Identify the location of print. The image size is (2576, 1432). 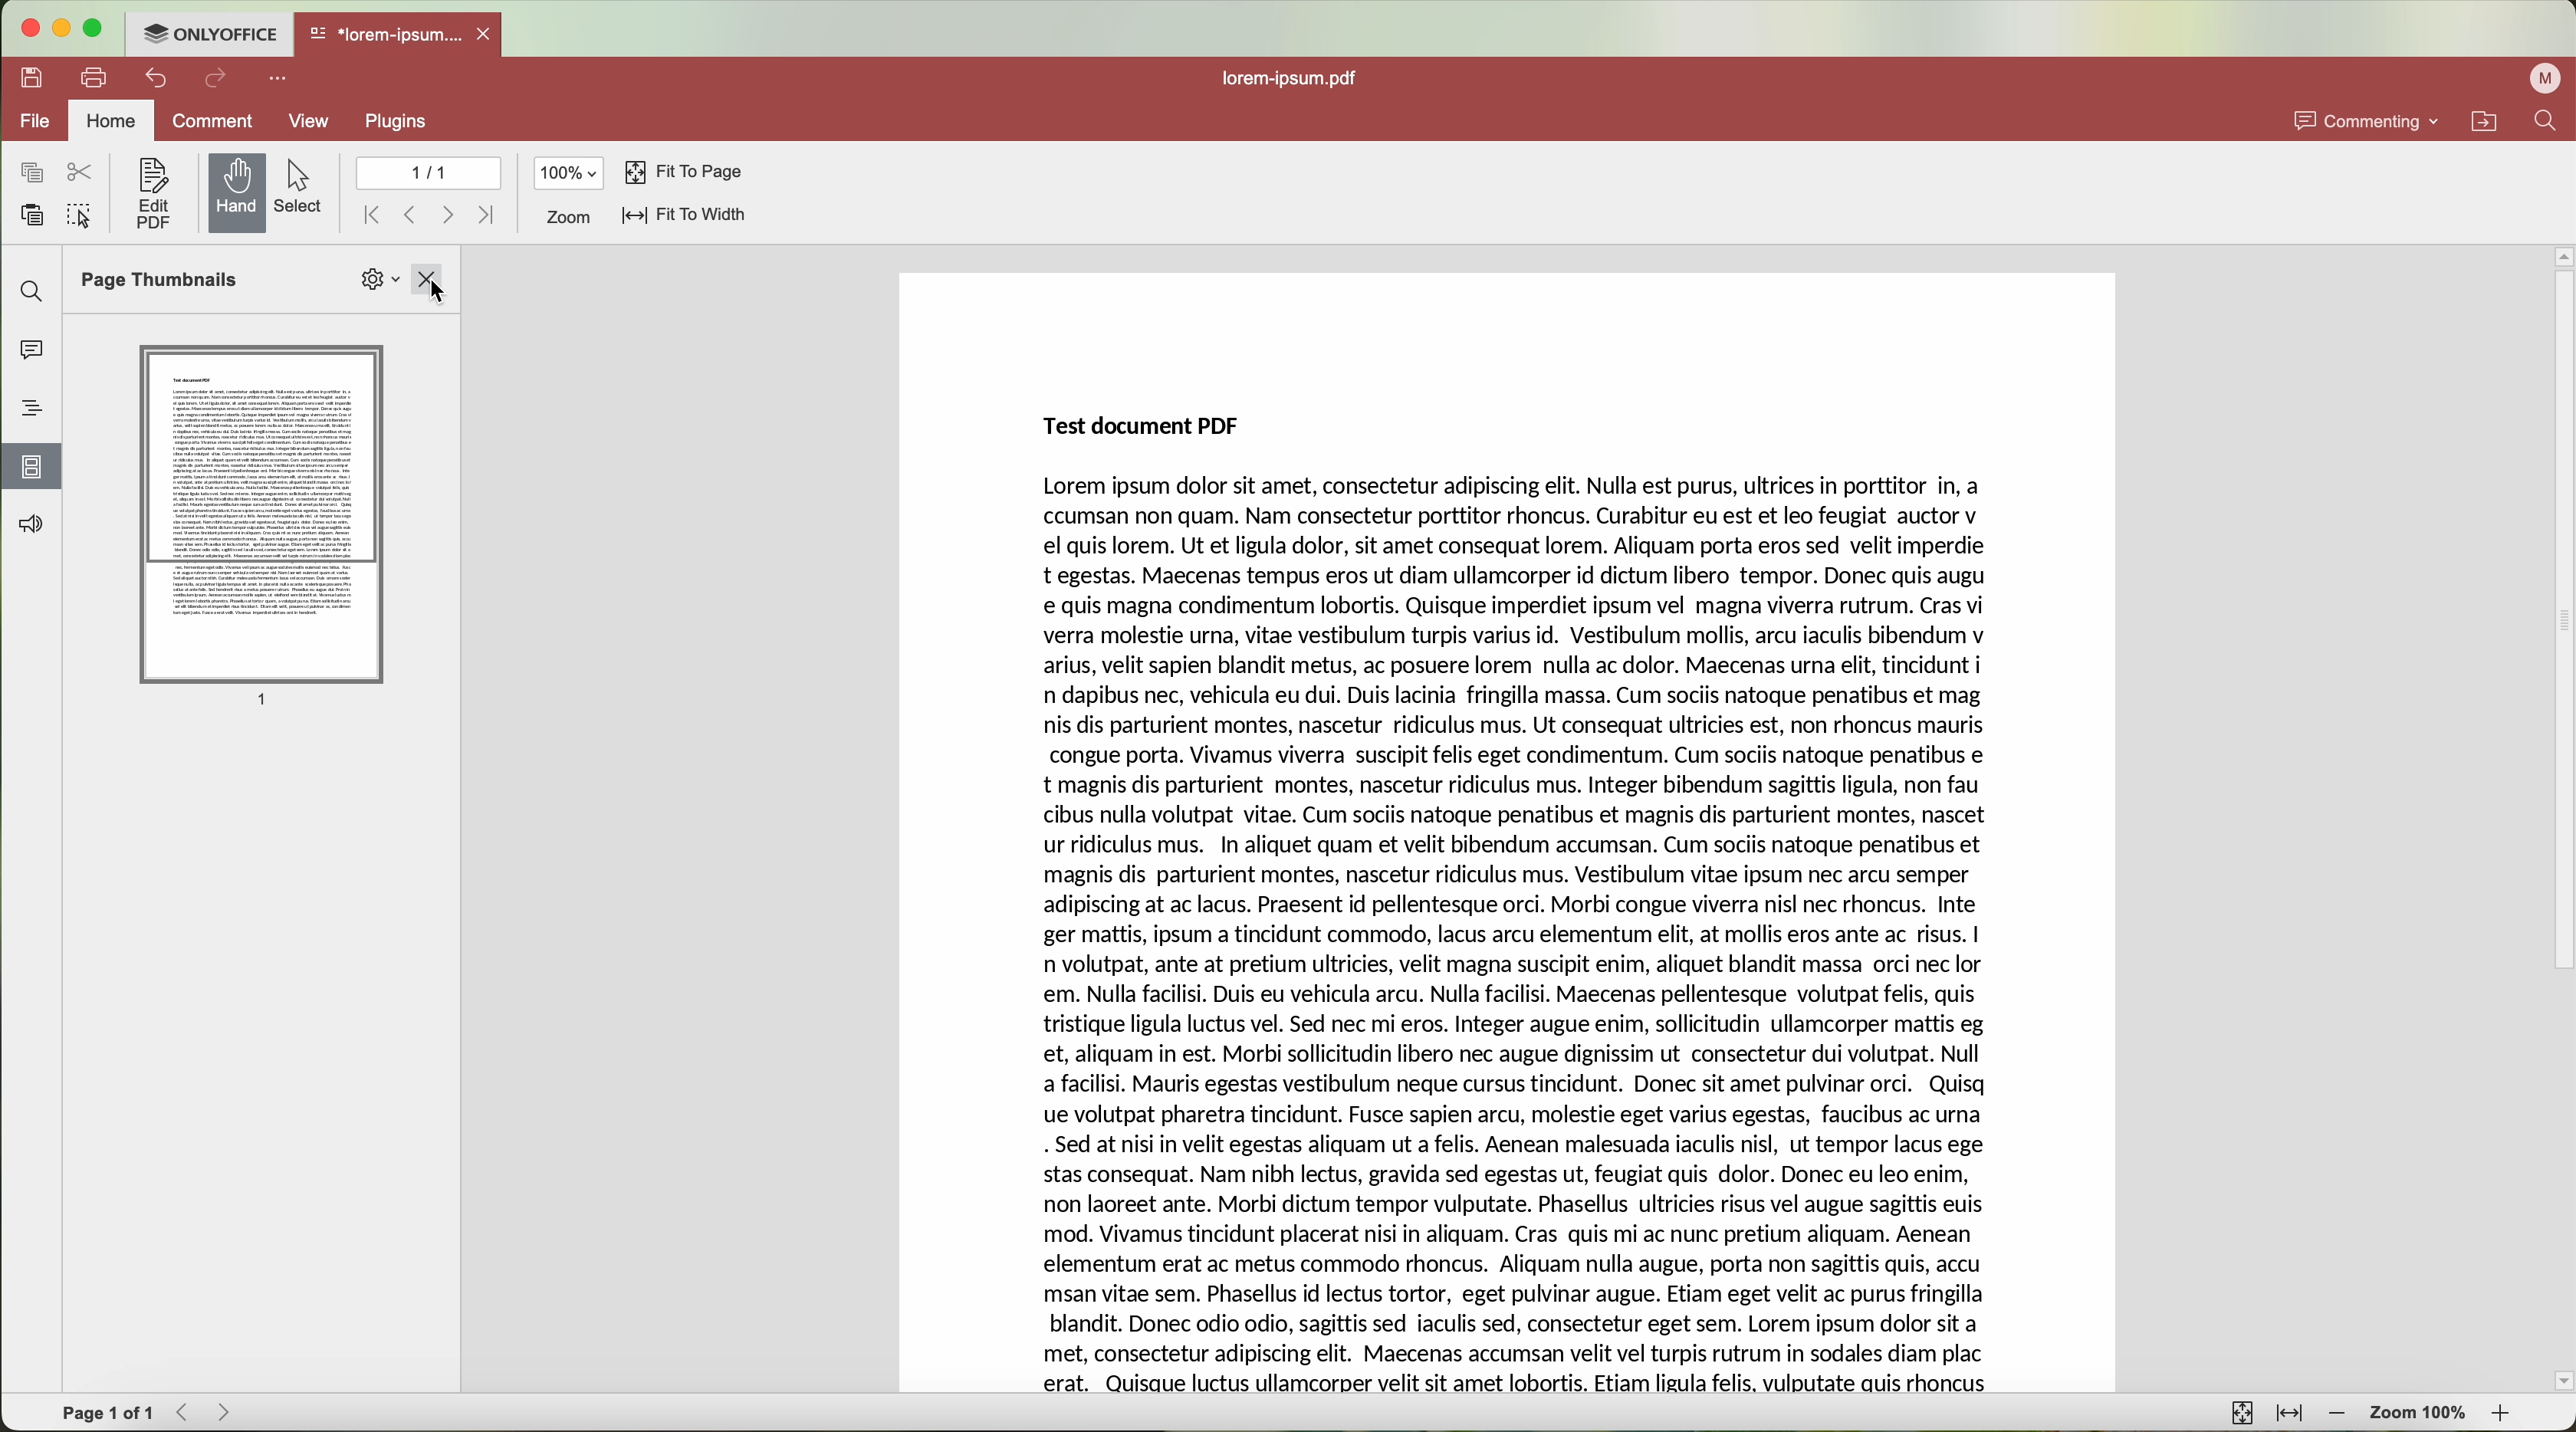
(95, 76).